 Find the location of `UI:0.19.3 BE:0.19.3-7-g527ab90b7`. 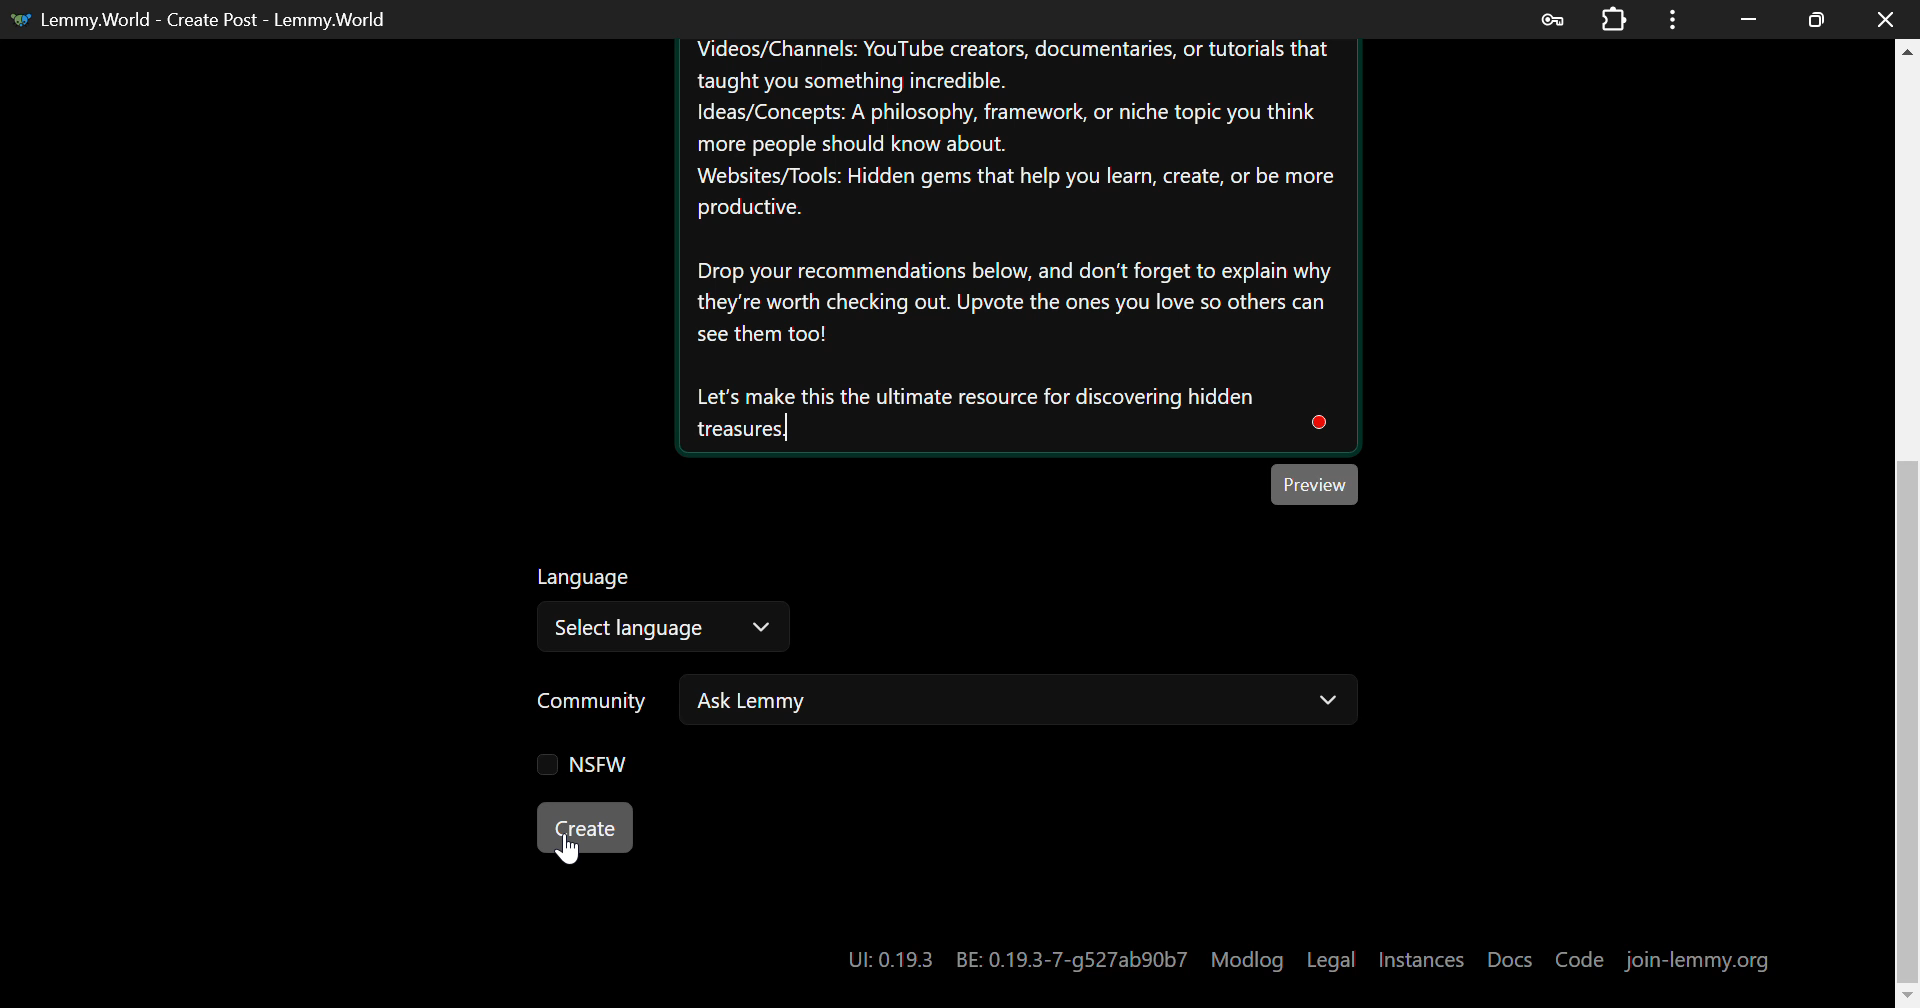

UI:0.19.3 BE:0.19.3-7-g527ab90b7 is located at coordinates (1014, 960).